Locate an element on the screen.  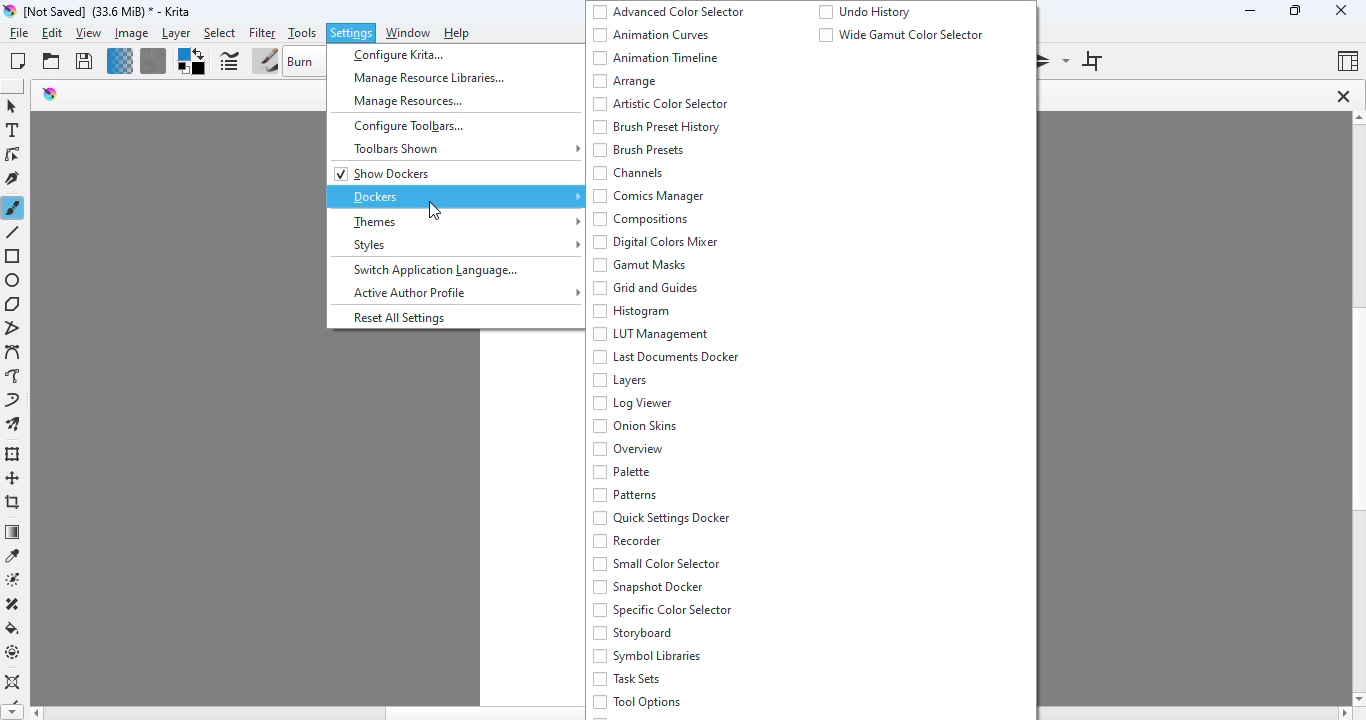
tools is located at coordinates (301, 33).